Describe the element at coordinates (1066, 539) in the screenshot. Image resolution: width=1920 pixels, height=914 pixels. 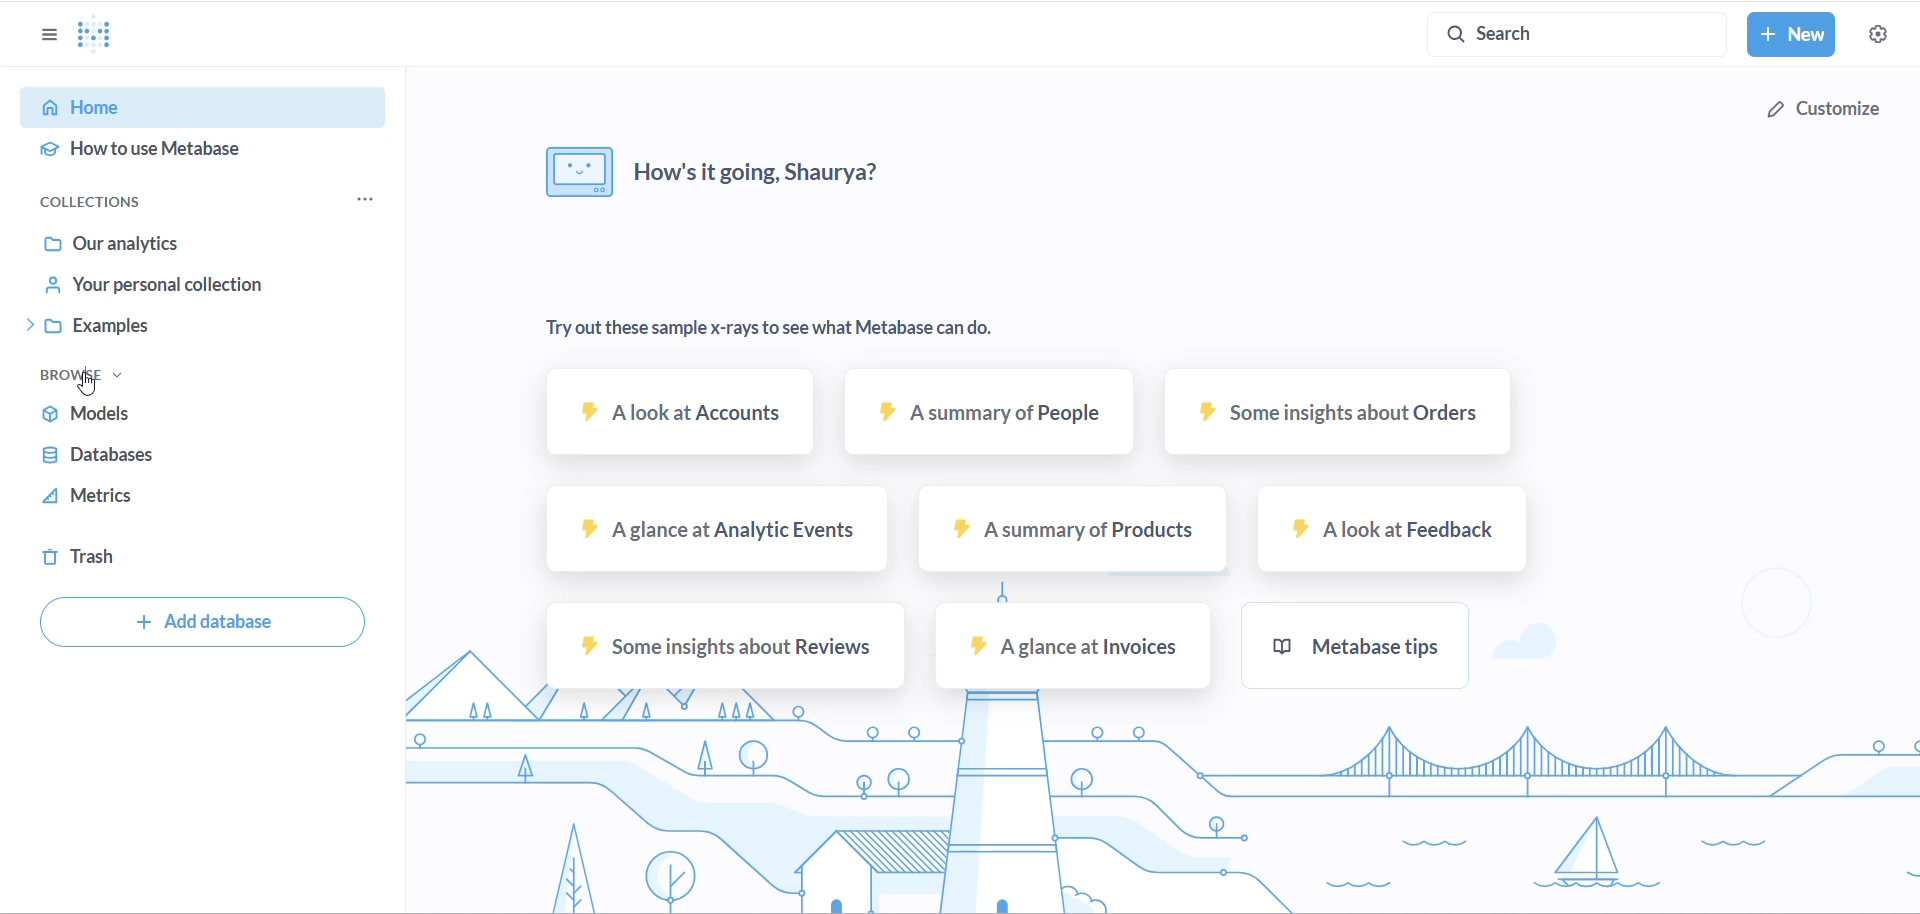
I see `A summary of products` at that location.